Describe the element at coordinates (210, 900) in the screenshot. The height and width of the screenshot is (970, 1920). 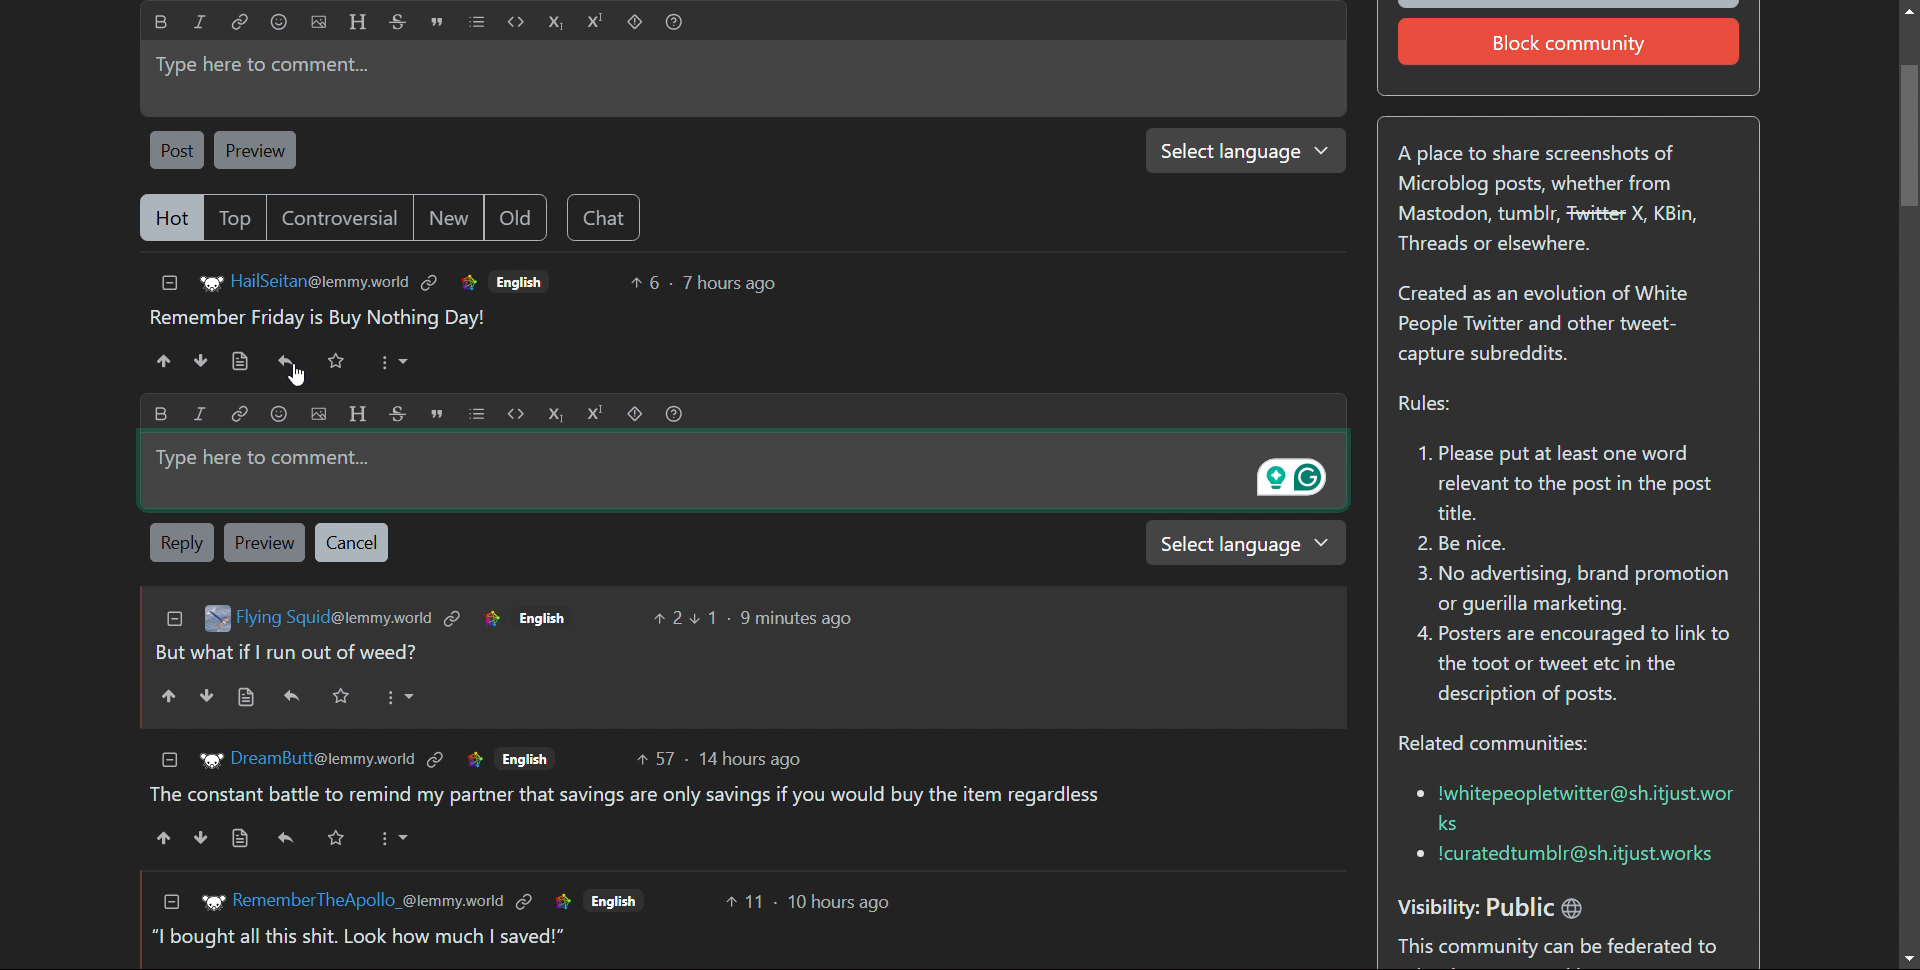
I see `image` at that location.